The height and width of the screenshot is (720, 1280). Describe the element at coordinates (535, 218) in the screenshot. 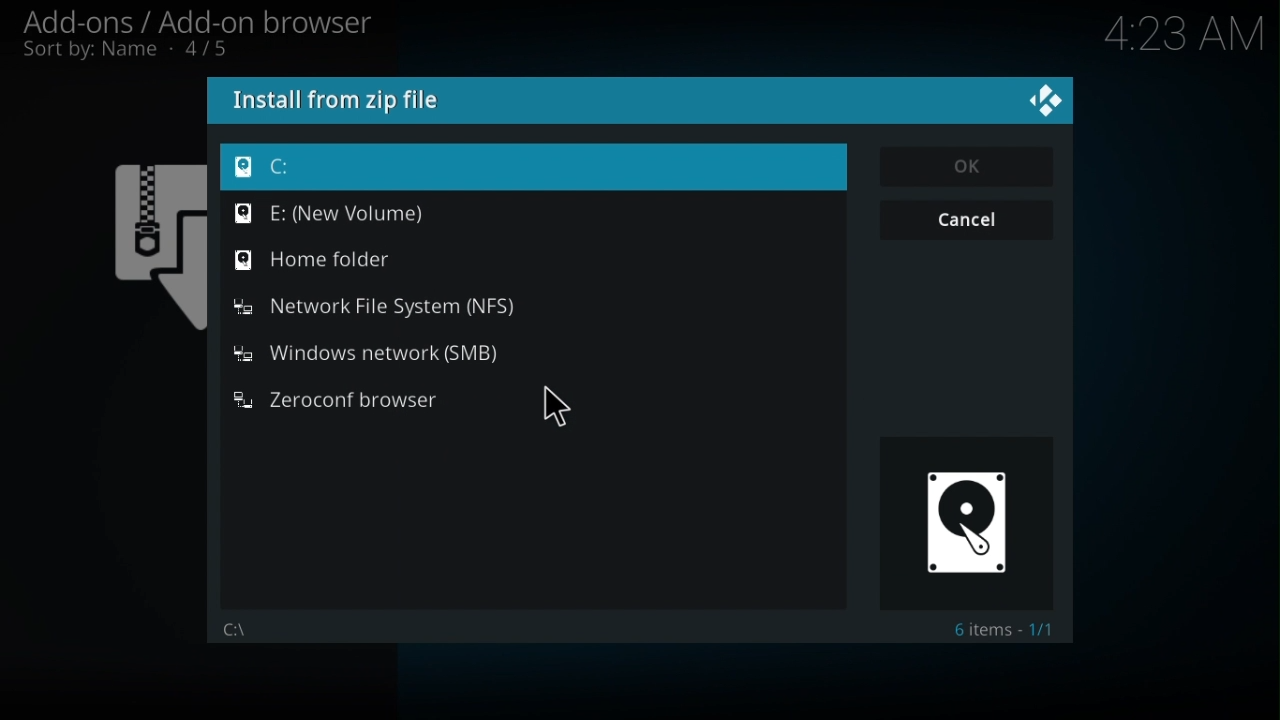

I see `E drive` at that location.